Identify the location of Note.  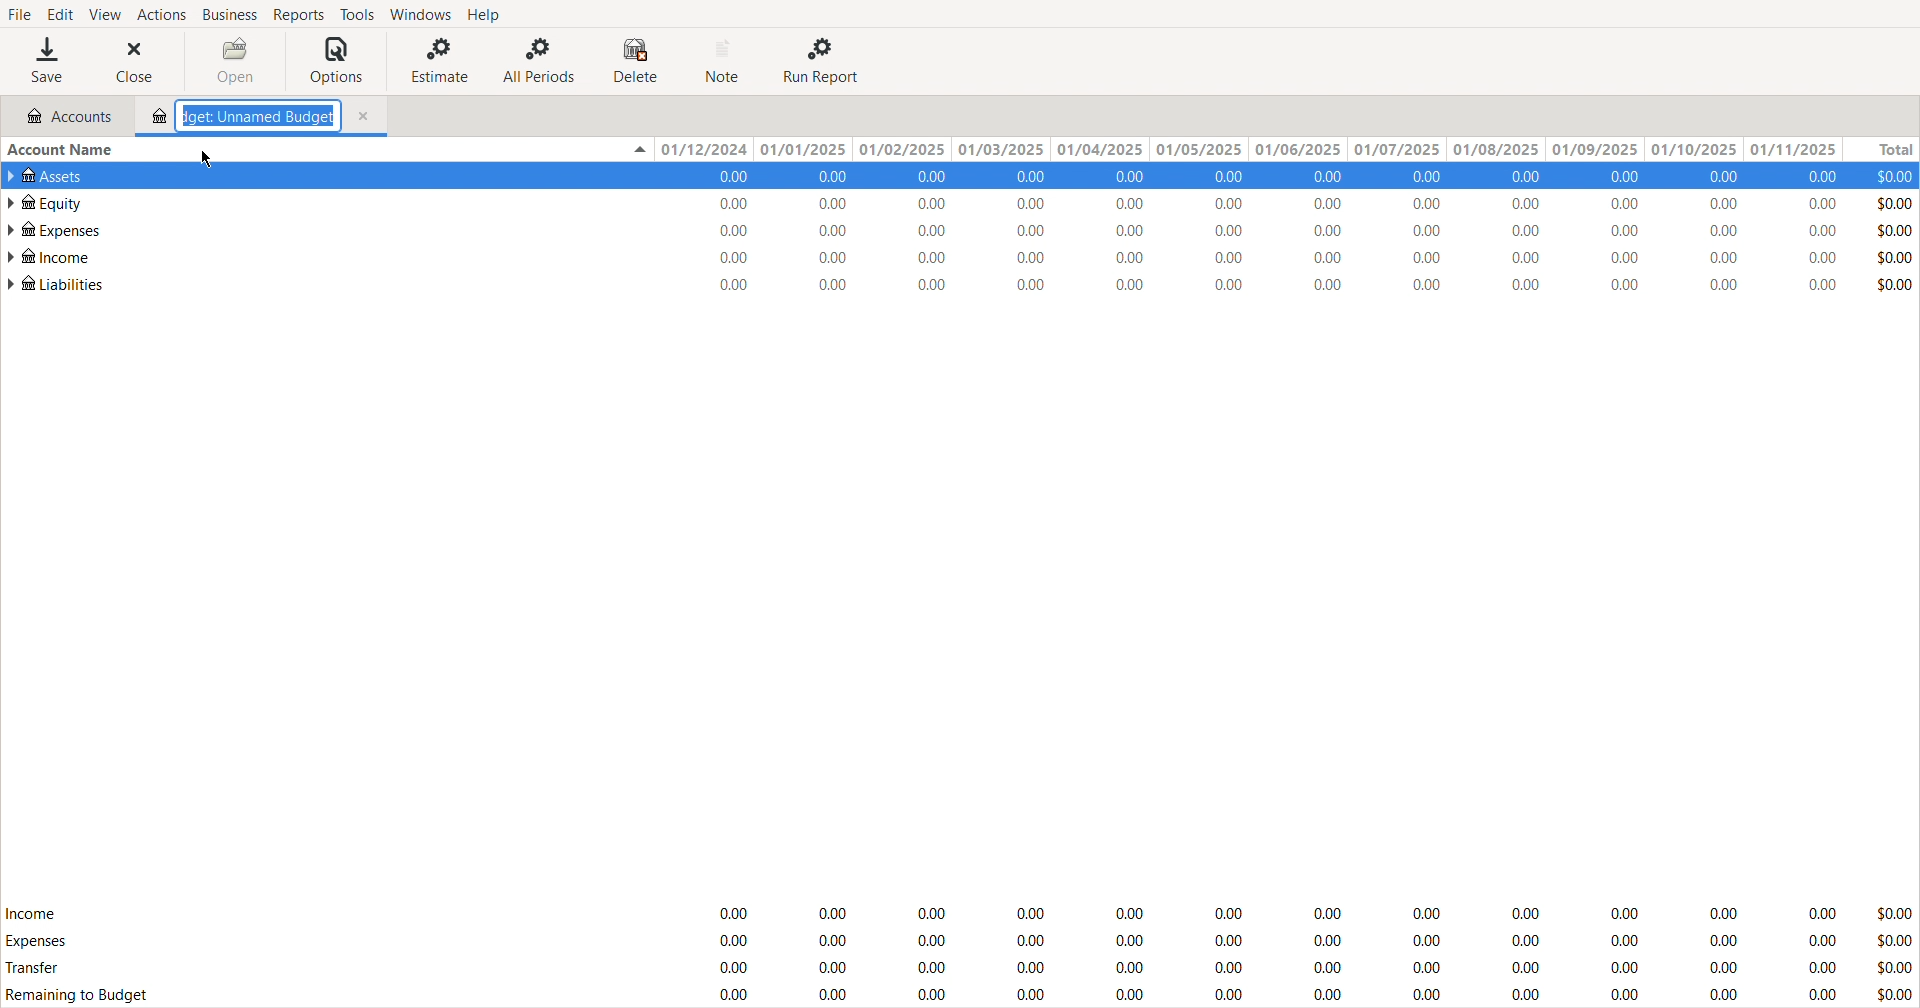
(725, 61).